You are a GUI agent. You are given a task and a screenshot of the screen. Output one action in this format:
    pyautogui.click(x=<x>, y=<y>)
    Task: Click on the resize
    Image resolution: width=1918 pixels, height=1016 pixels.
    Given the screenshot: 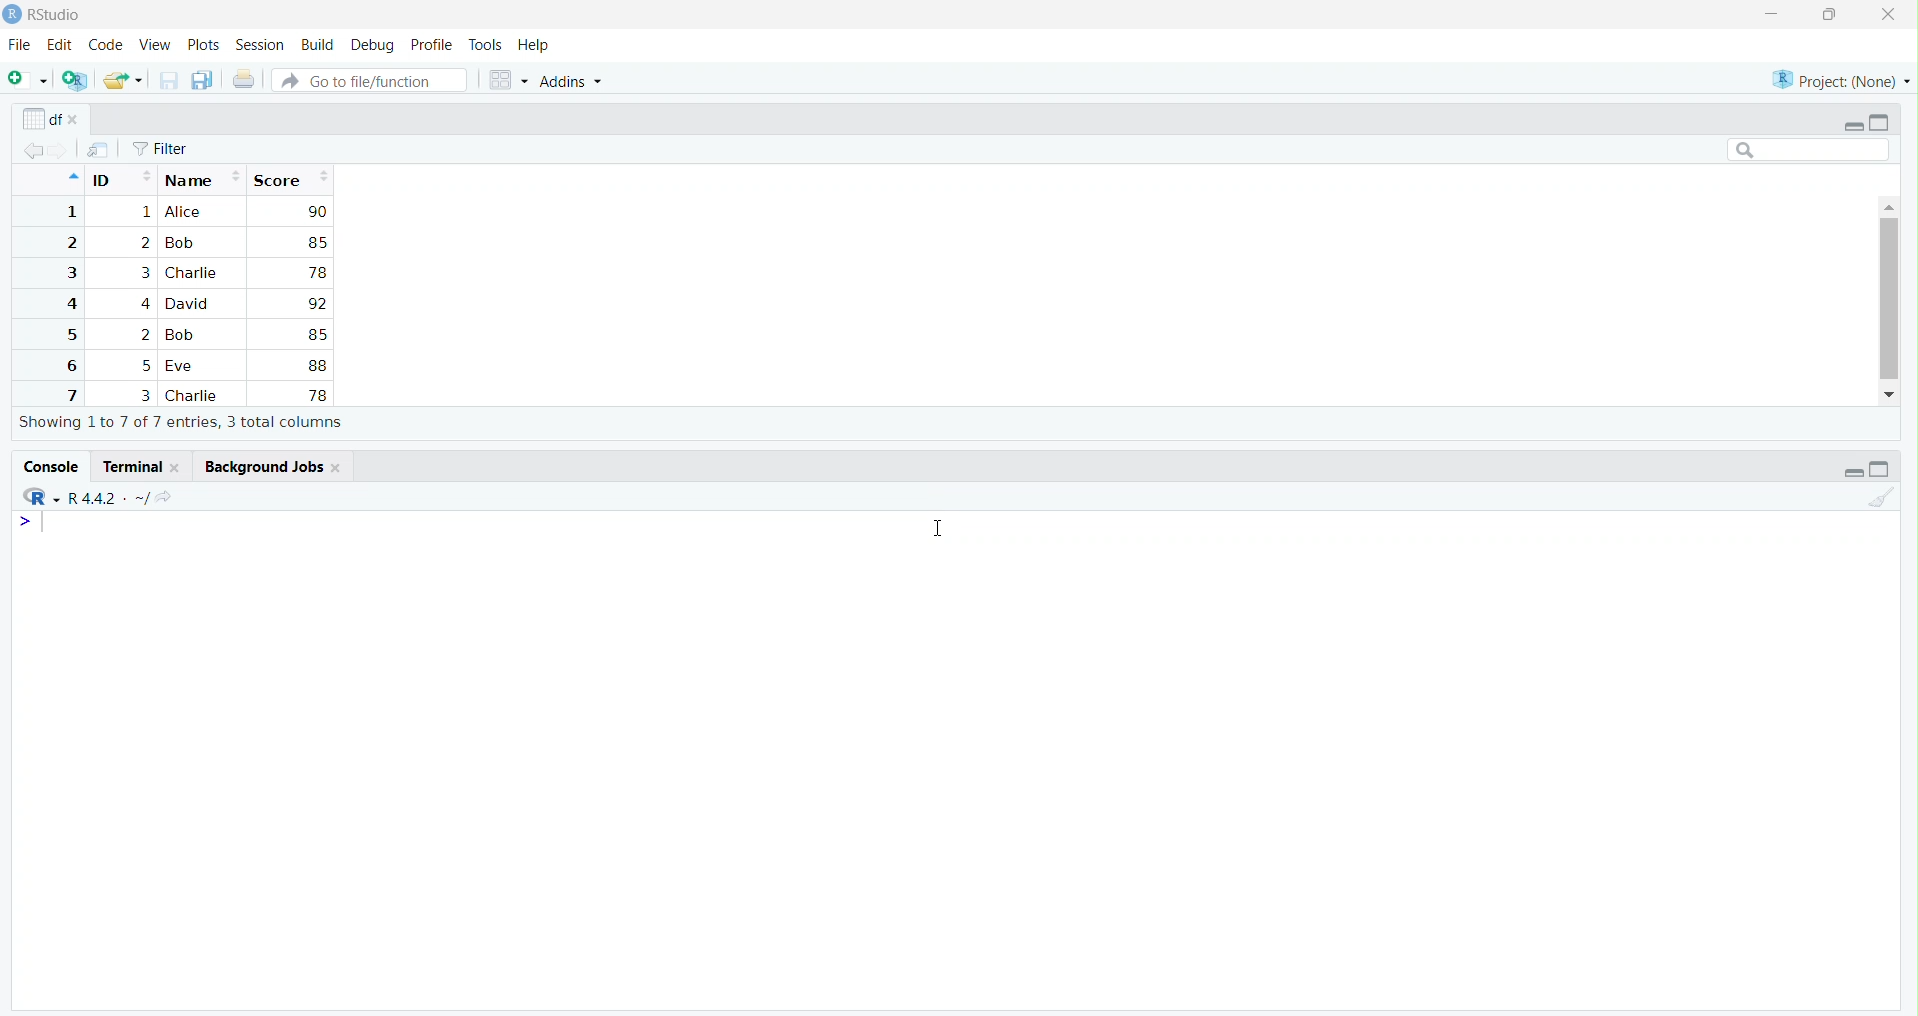 What is the action you would take?
    pyautogui.click(x=1830, y=15)
    